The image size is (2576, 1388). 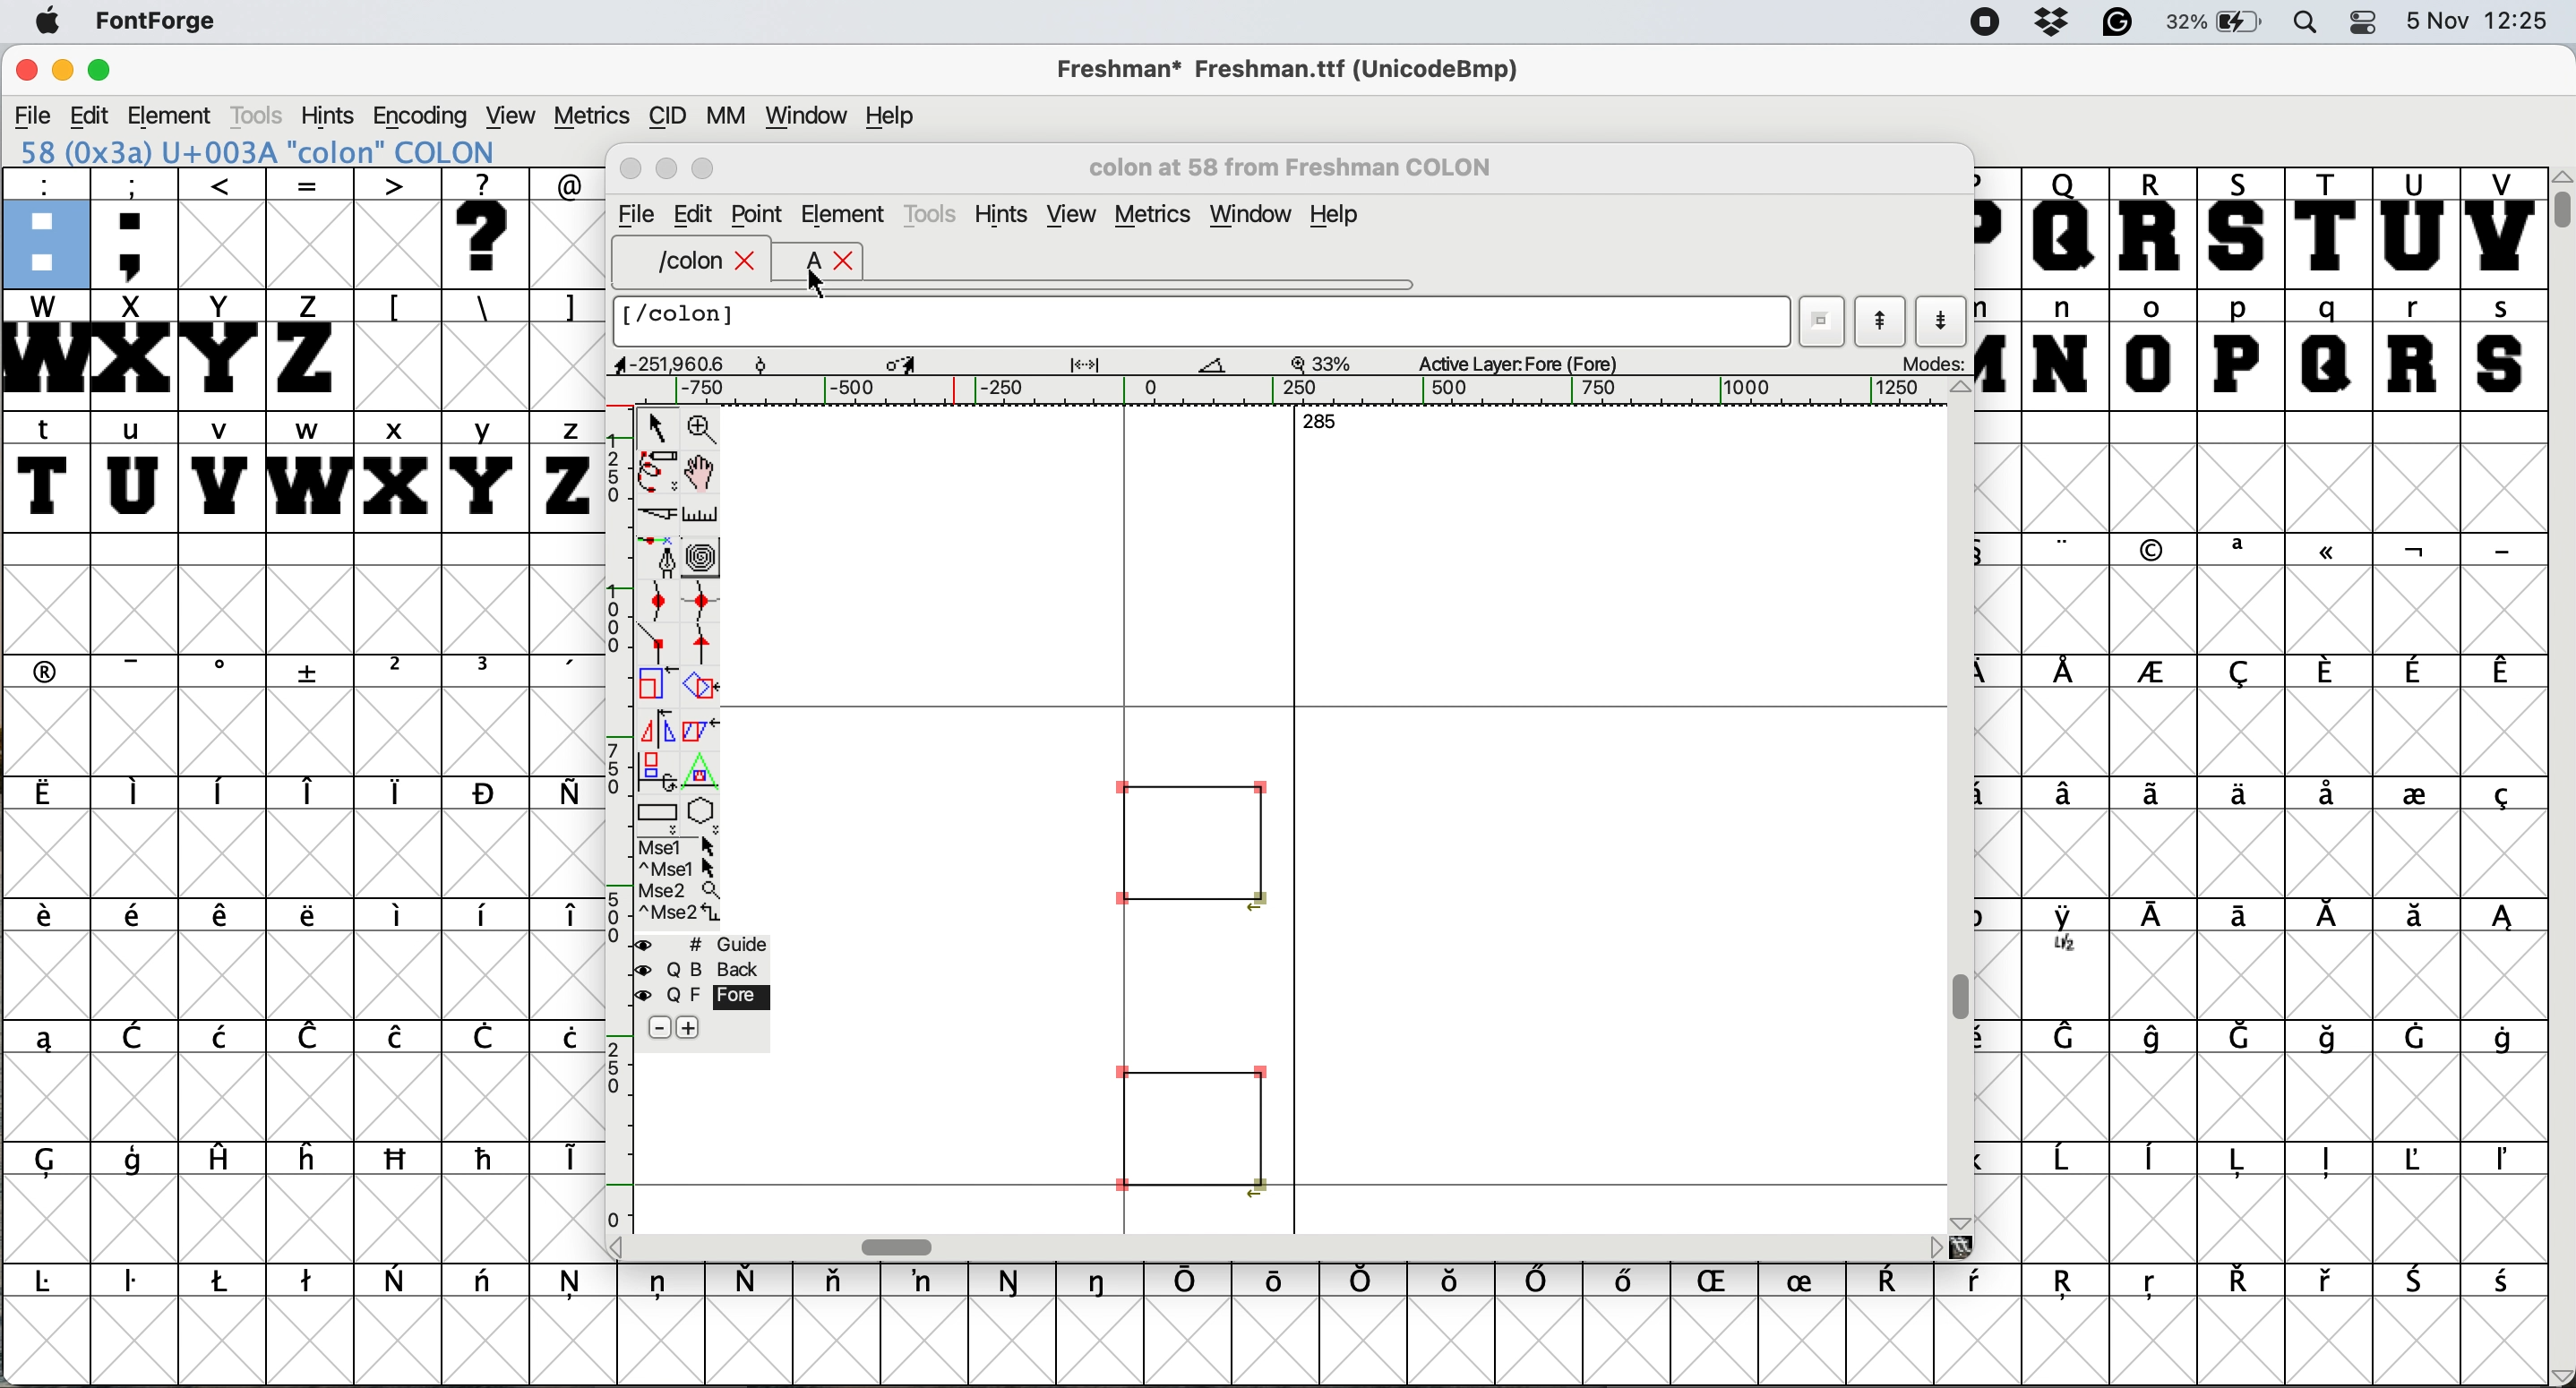 I want to click on symbol, so click(x=2416, y=791).